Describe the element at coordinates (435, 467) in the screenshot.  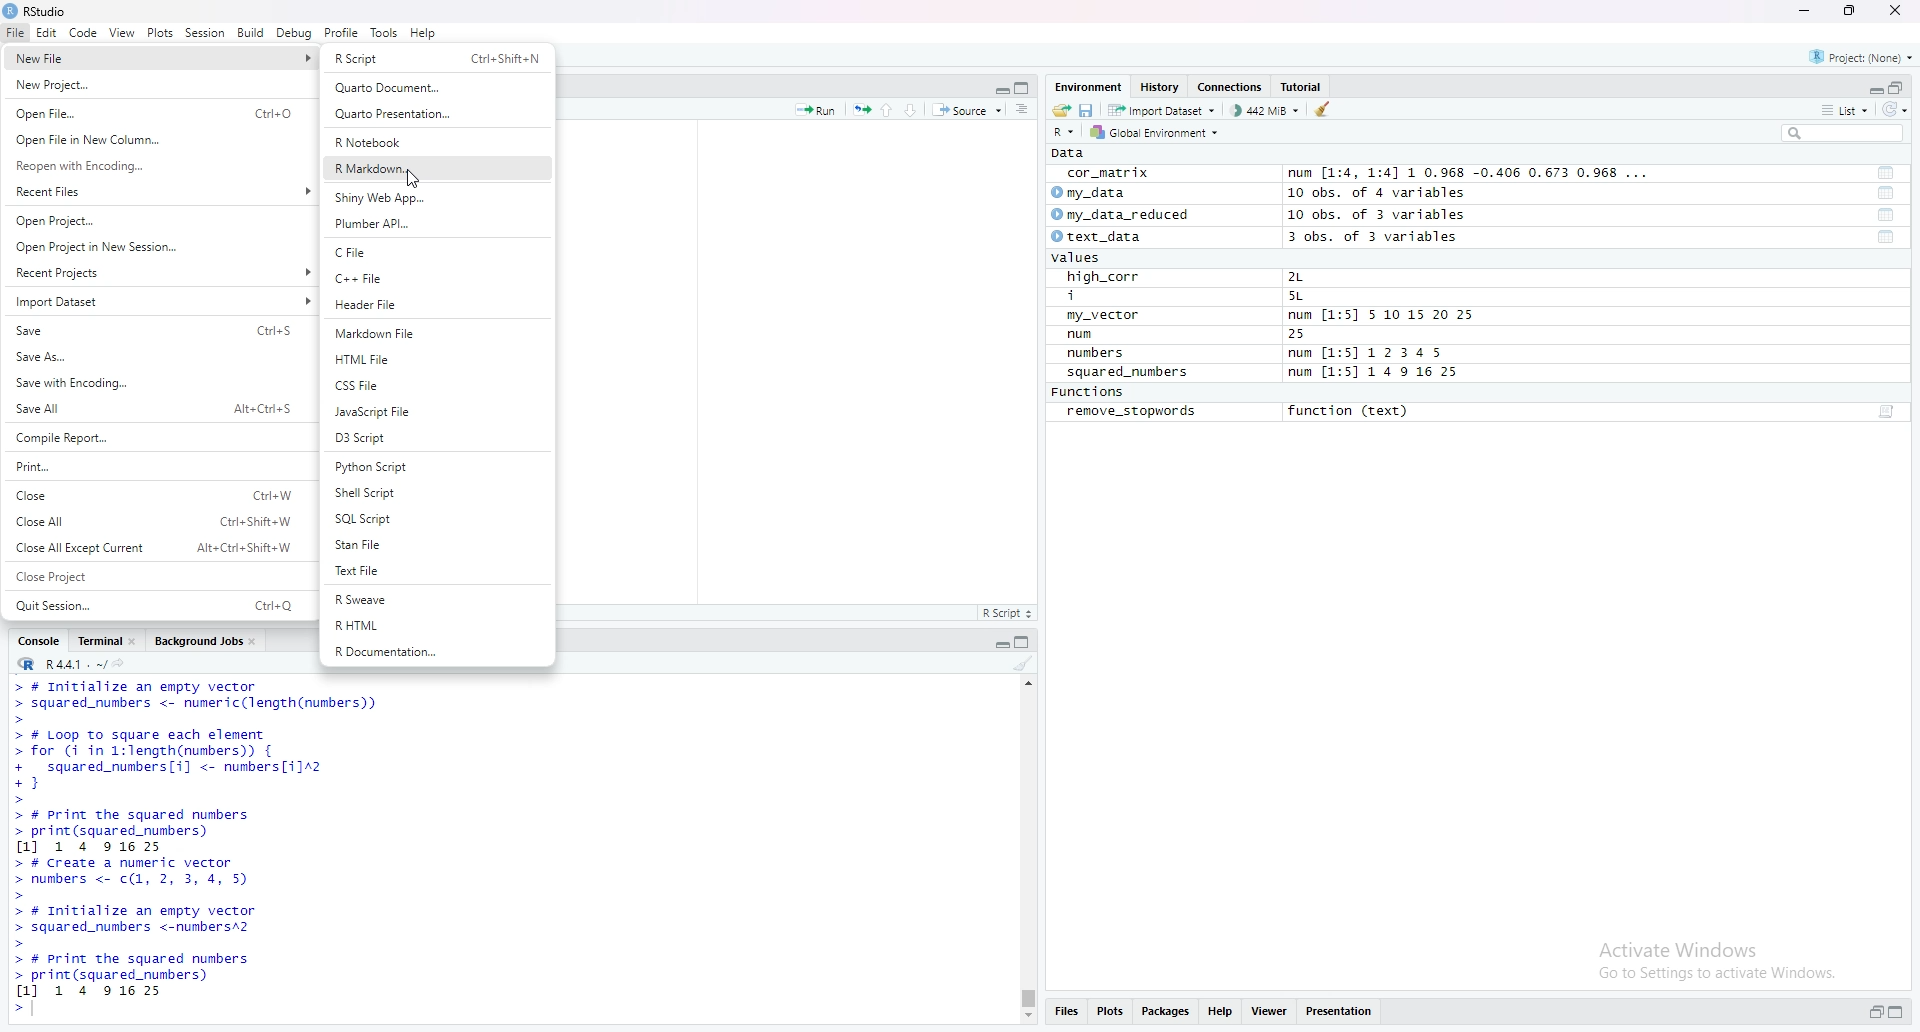
I see `Python Script` at that location.